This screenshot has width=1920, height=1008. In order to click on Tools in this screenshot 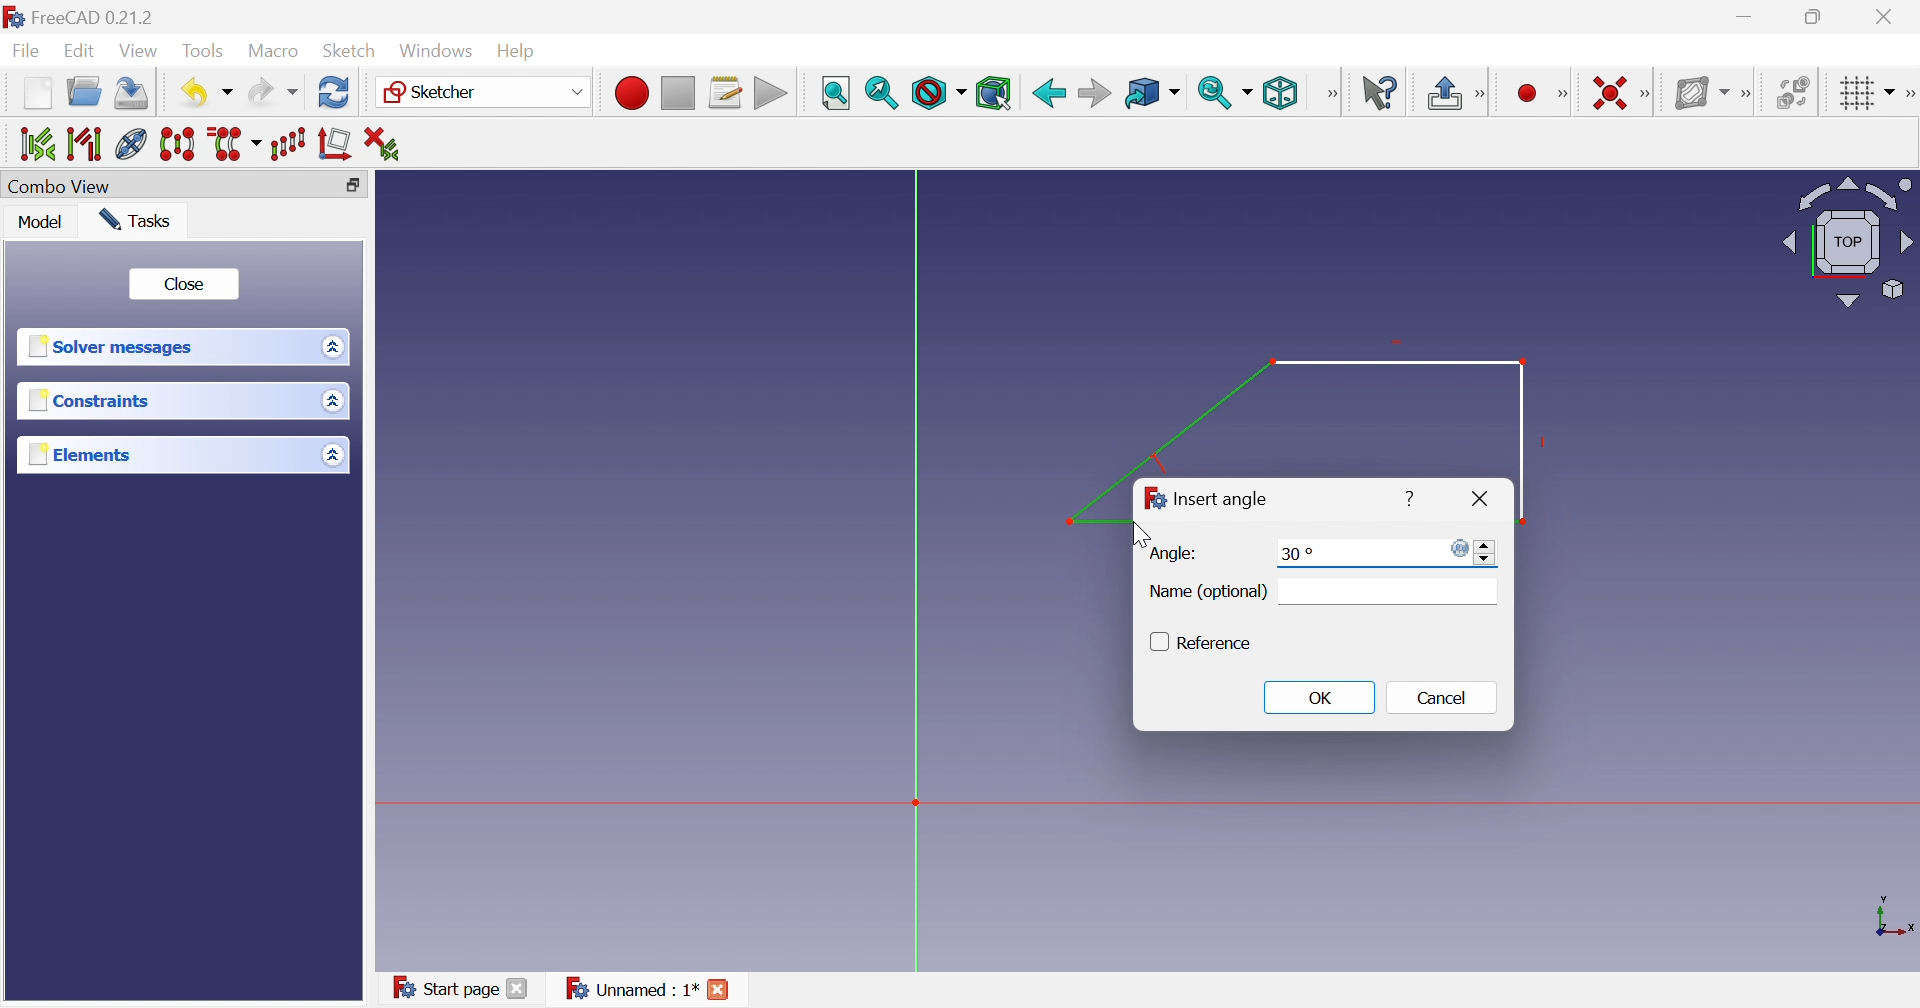, I will do `click(206, 49)`.